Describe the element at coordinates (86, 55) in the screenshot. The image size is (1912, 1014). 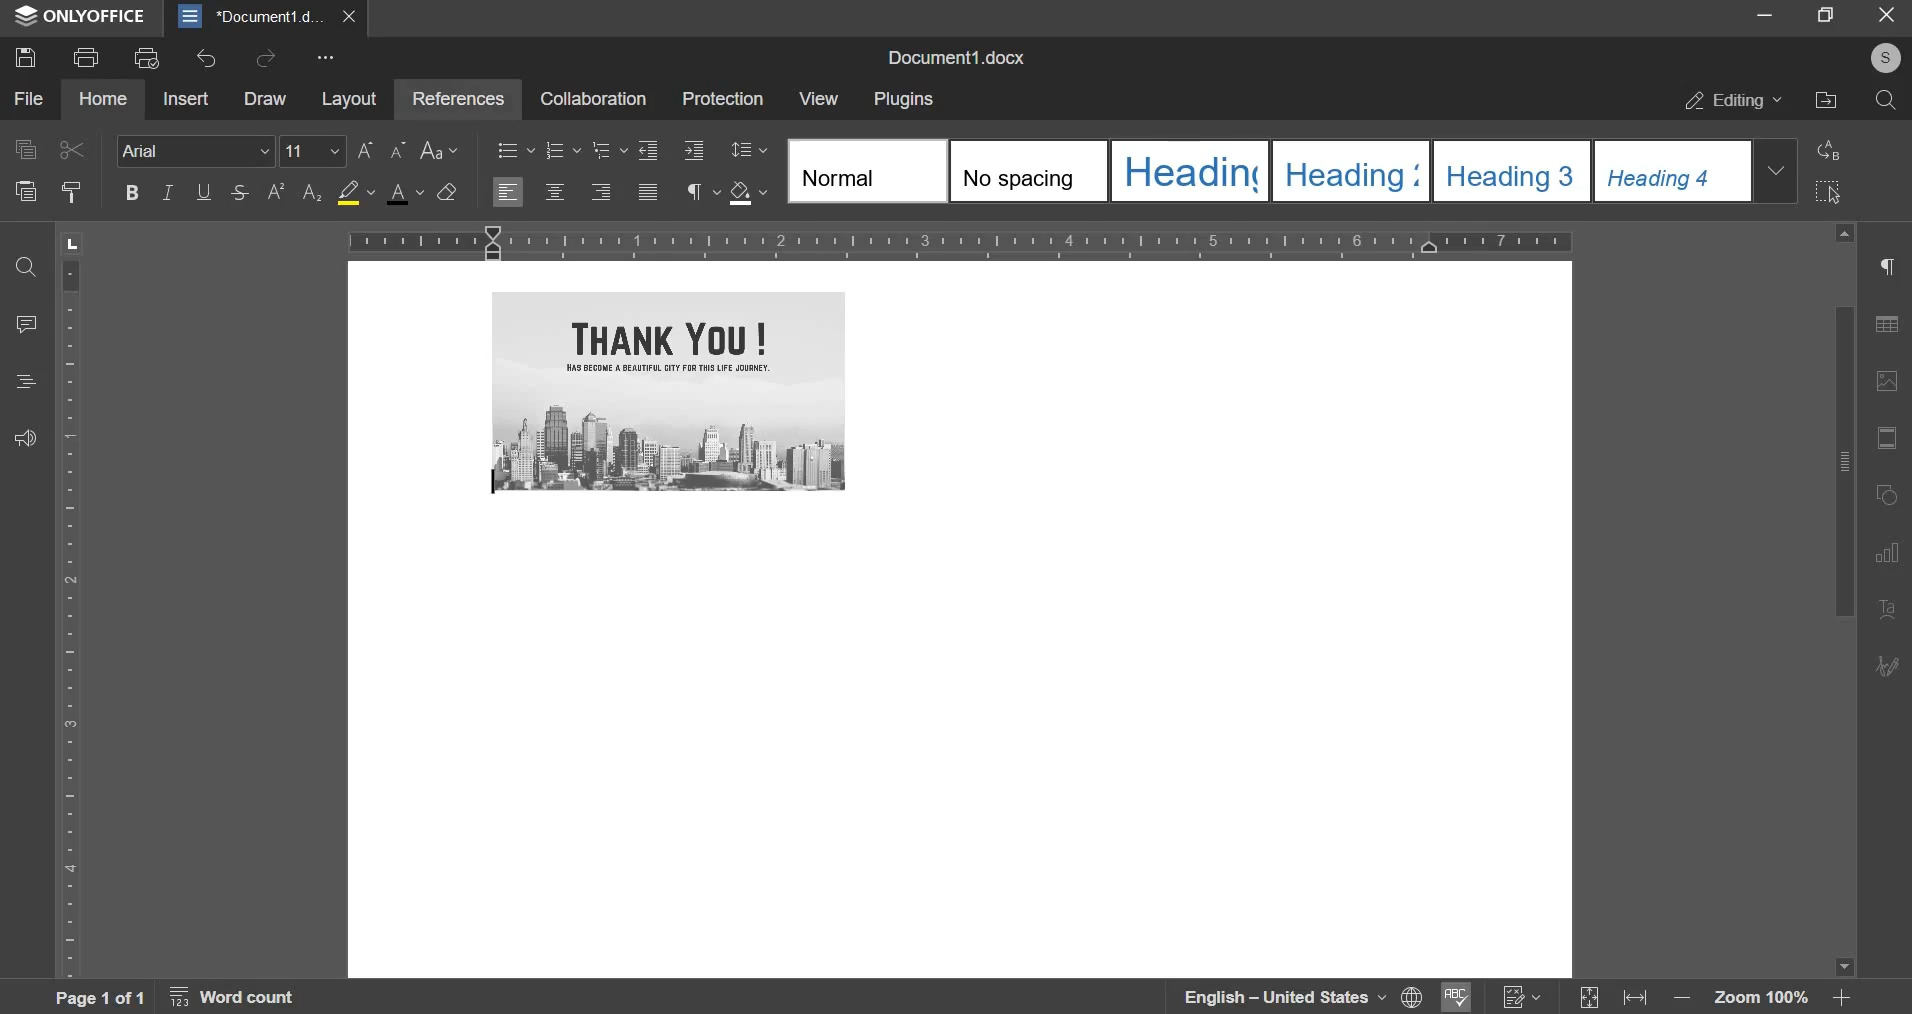
I see `print` at that location.